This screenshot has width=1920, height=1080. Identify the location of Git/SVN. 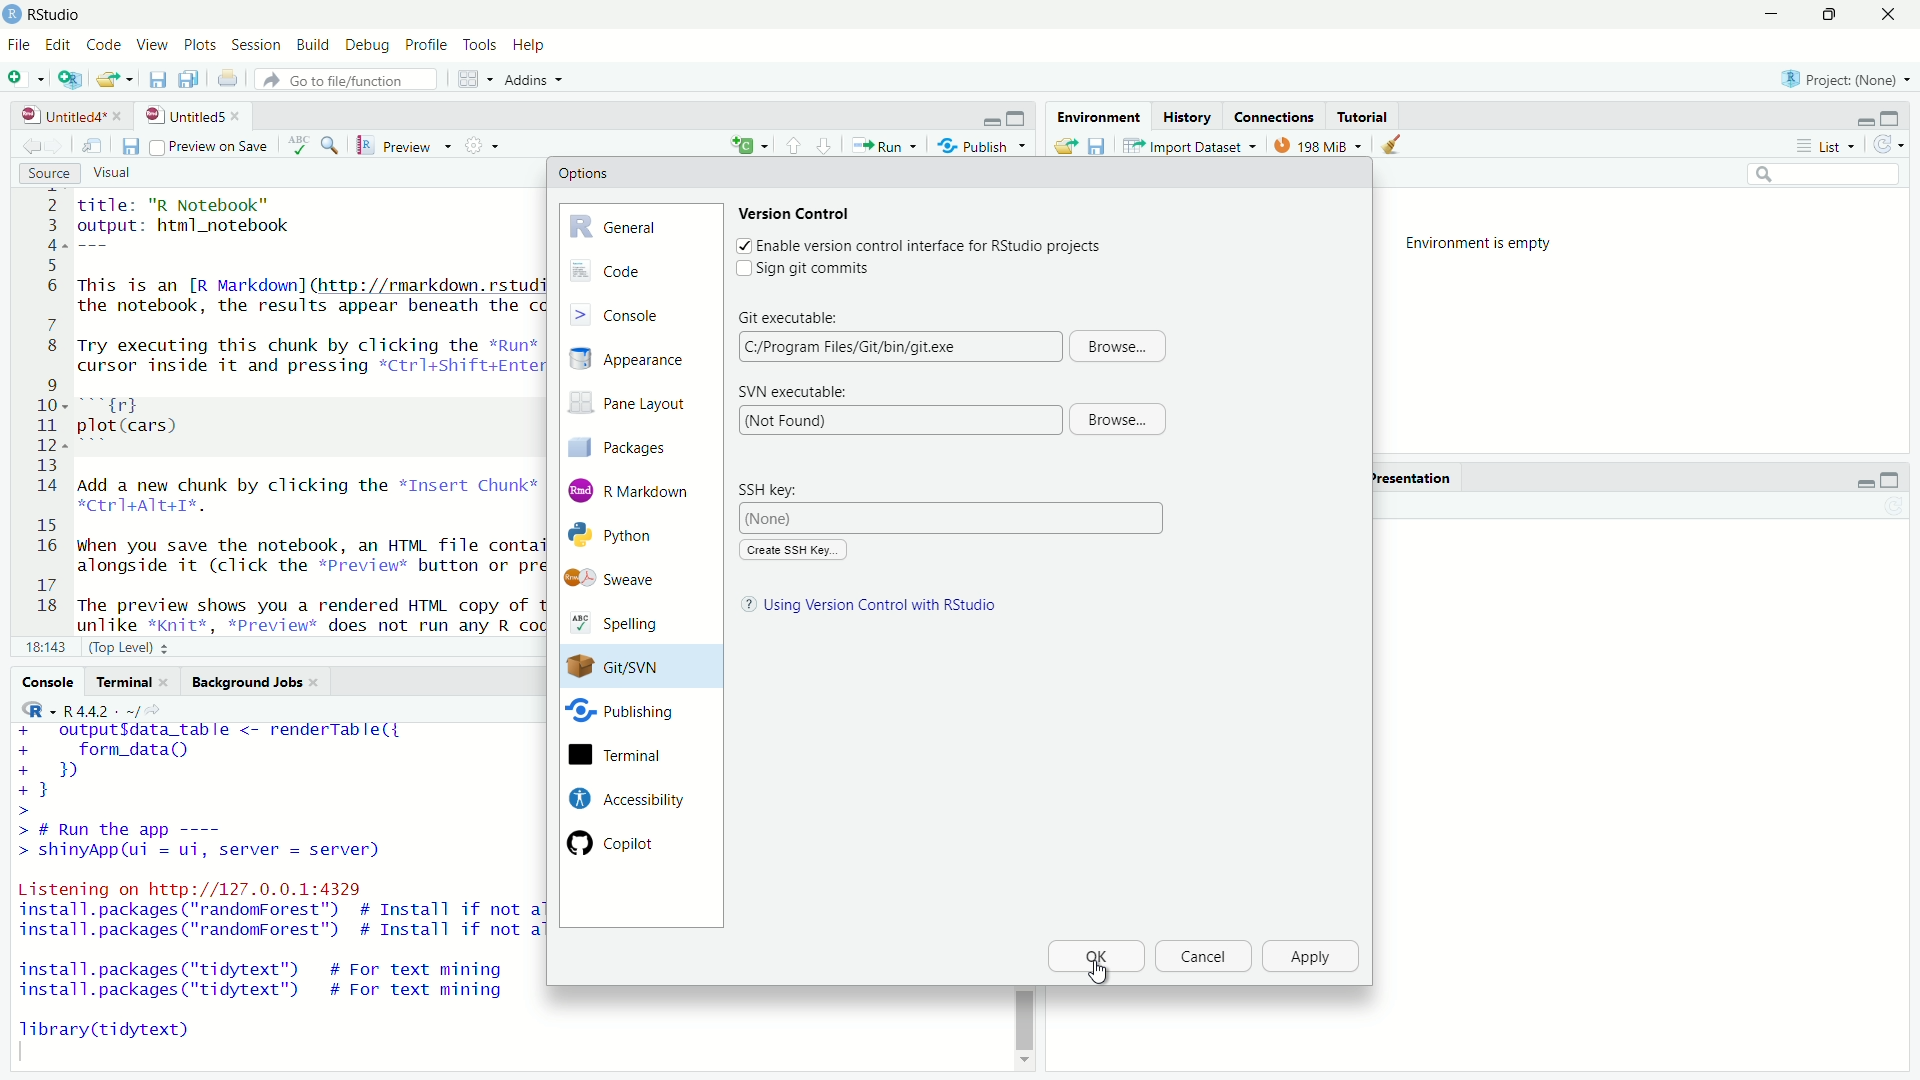
(622, 667).